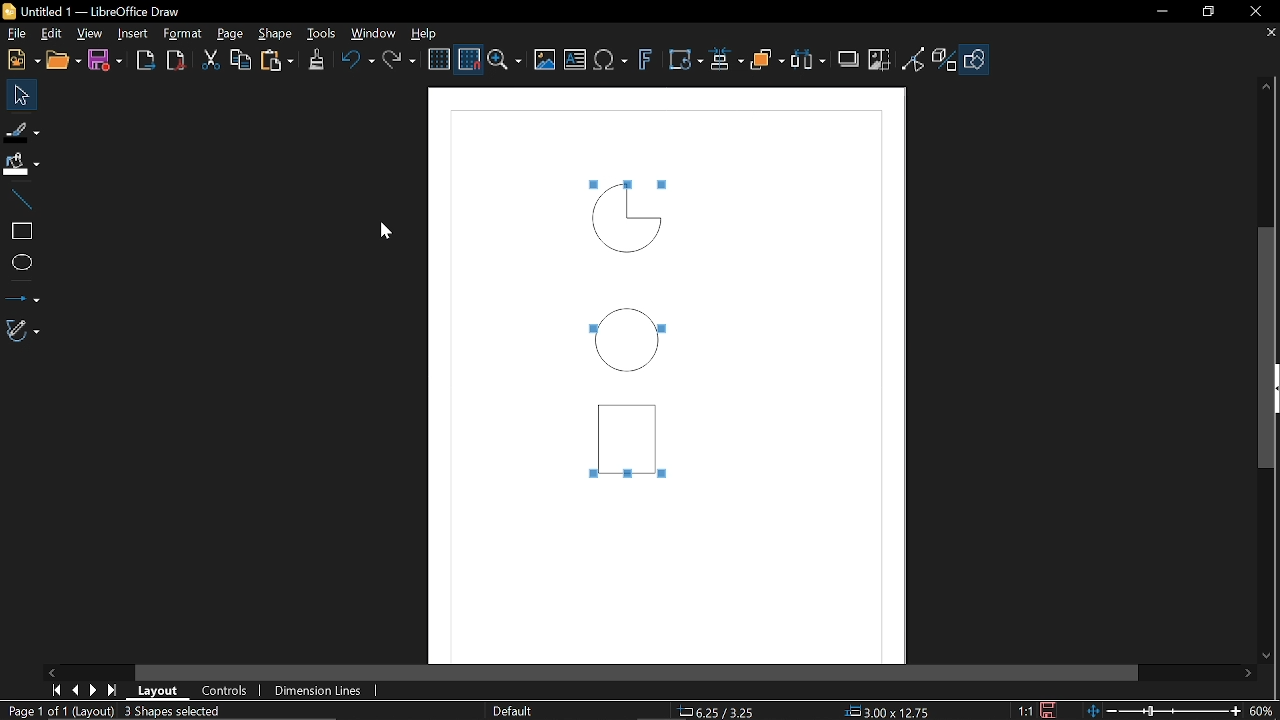  I want to click on Next page, so click(93, 690).